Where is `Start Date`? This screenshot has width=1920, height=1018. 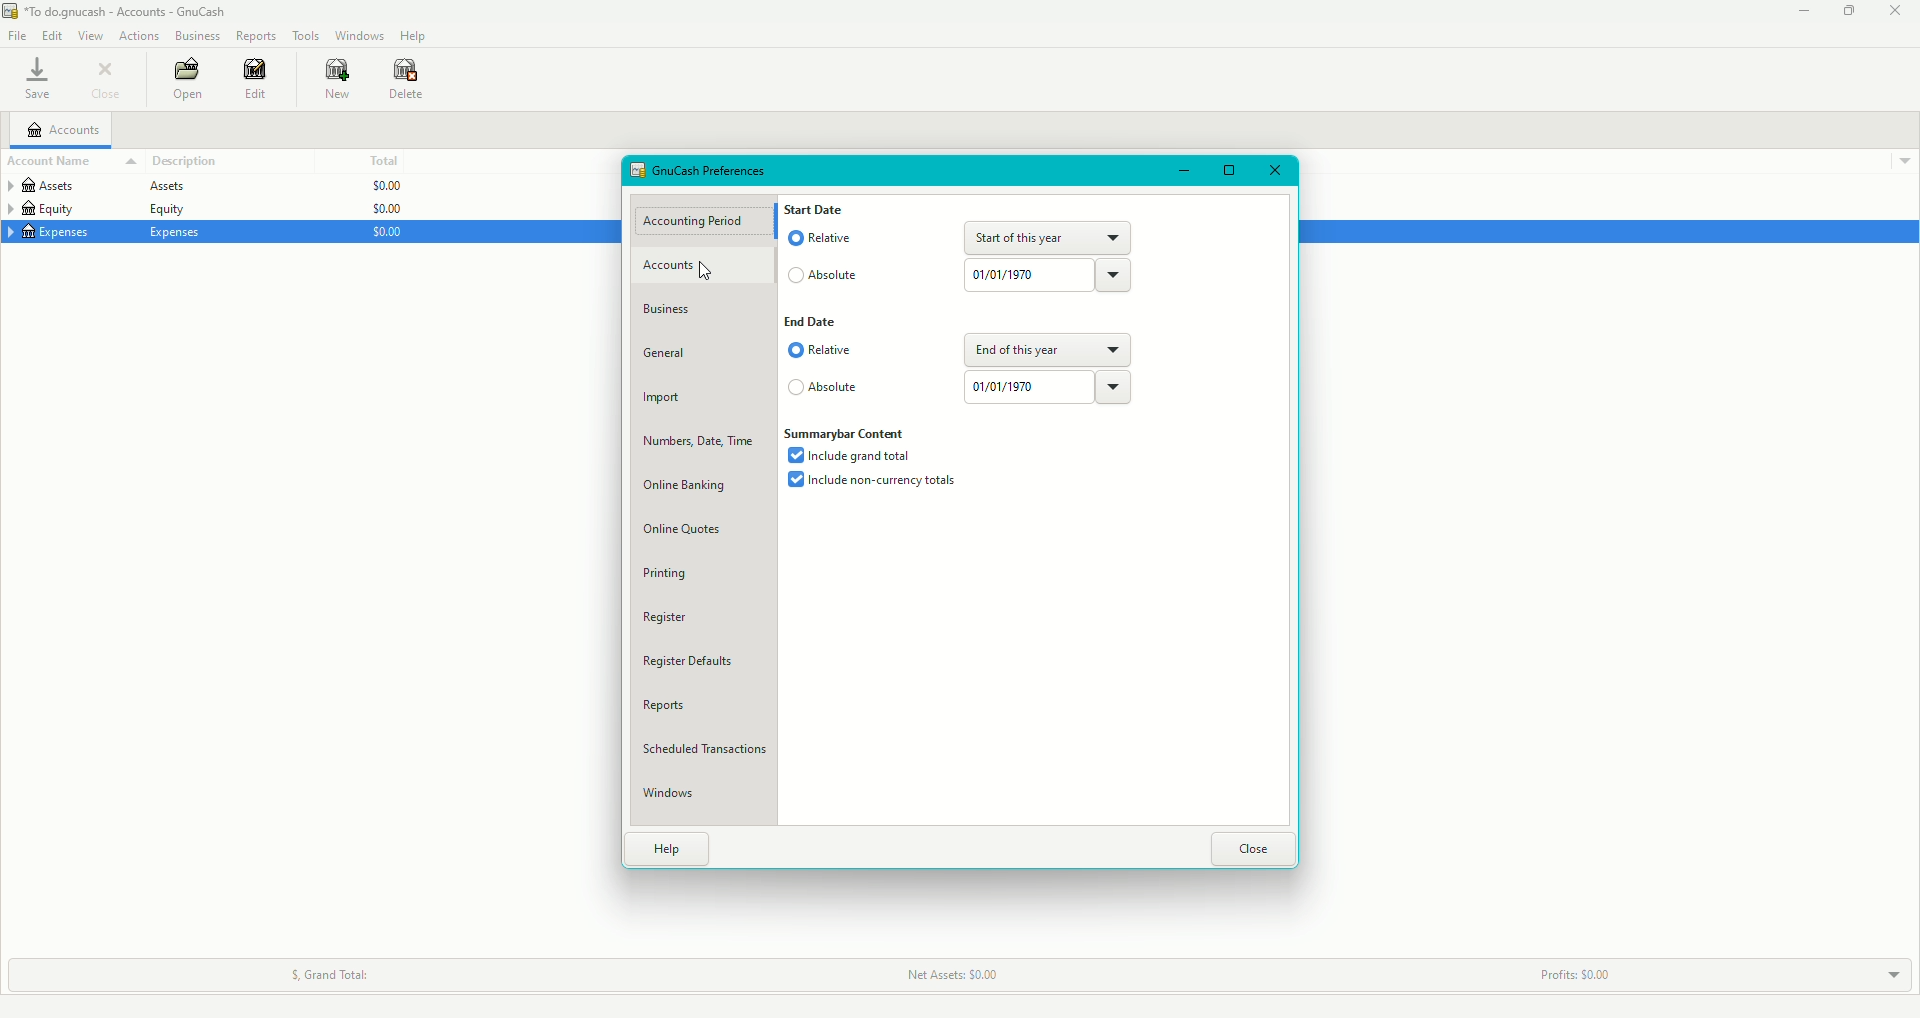 Start Date is located at coordinates (818, 208).